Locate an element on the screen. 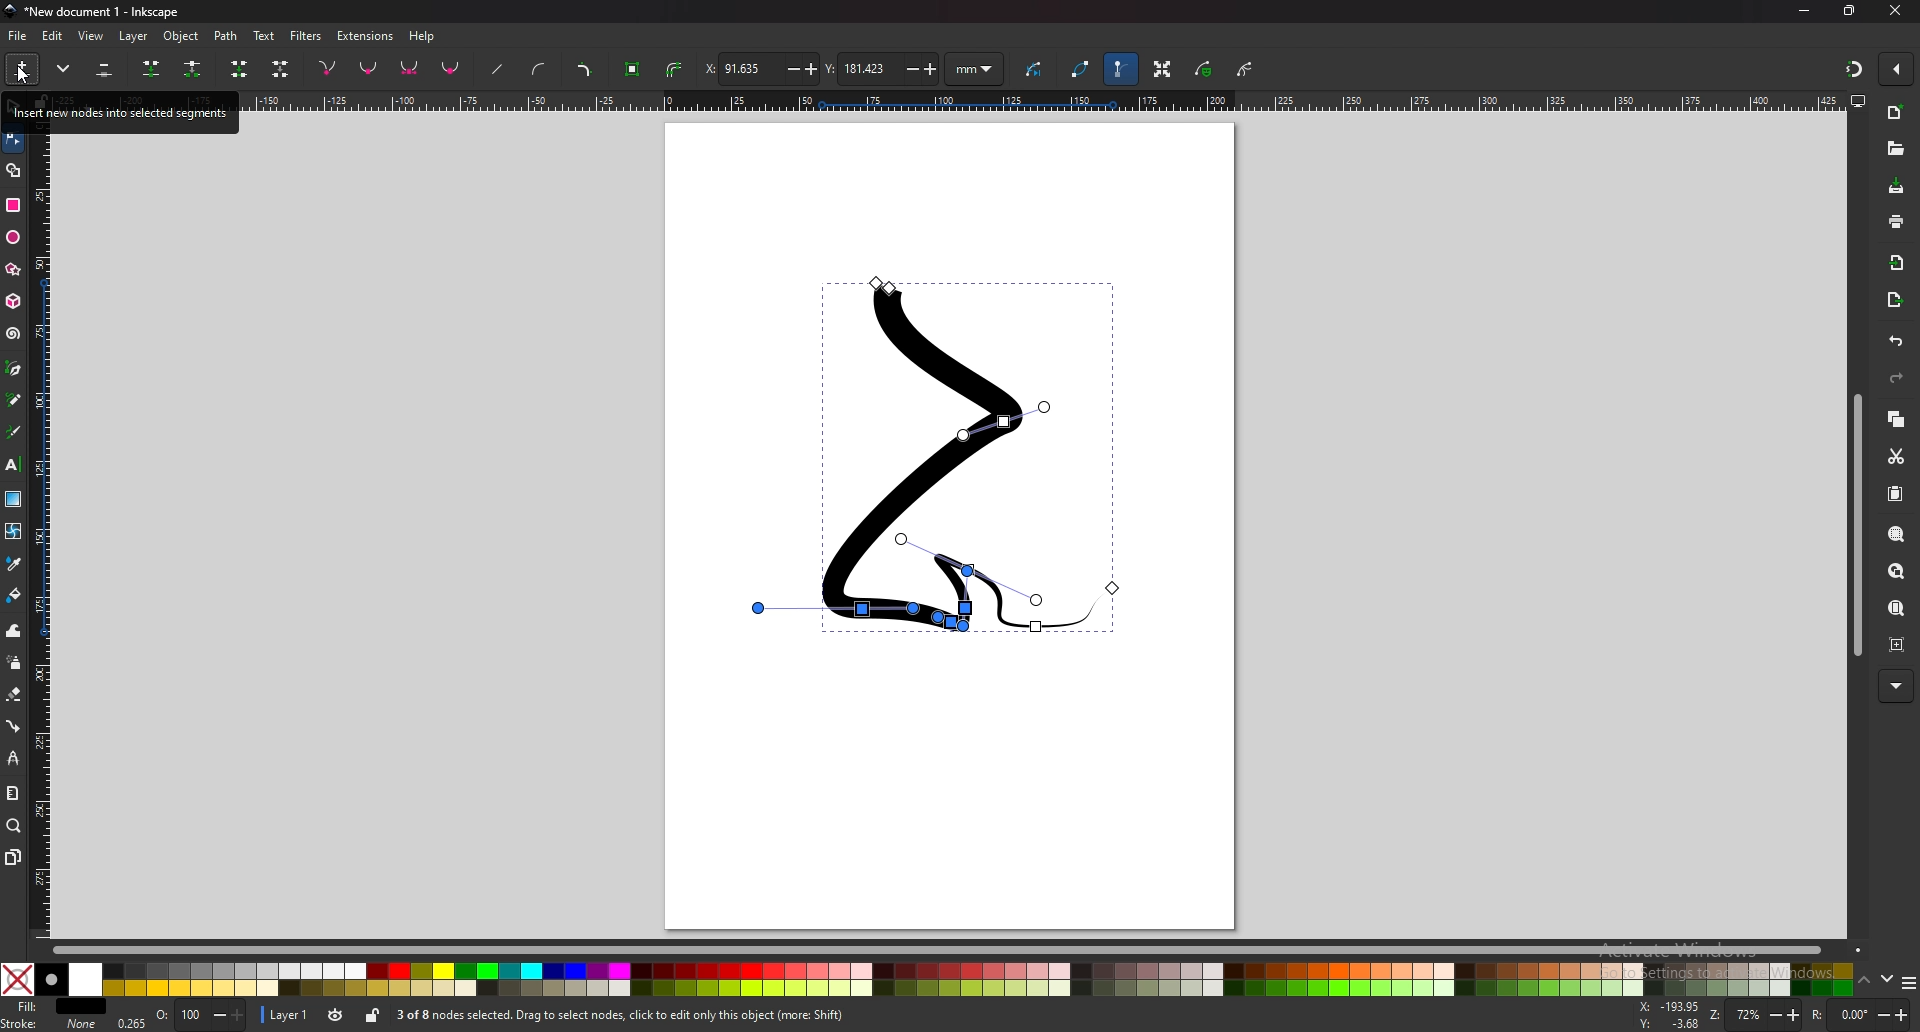  redo is located at coordinates (1896, 378).